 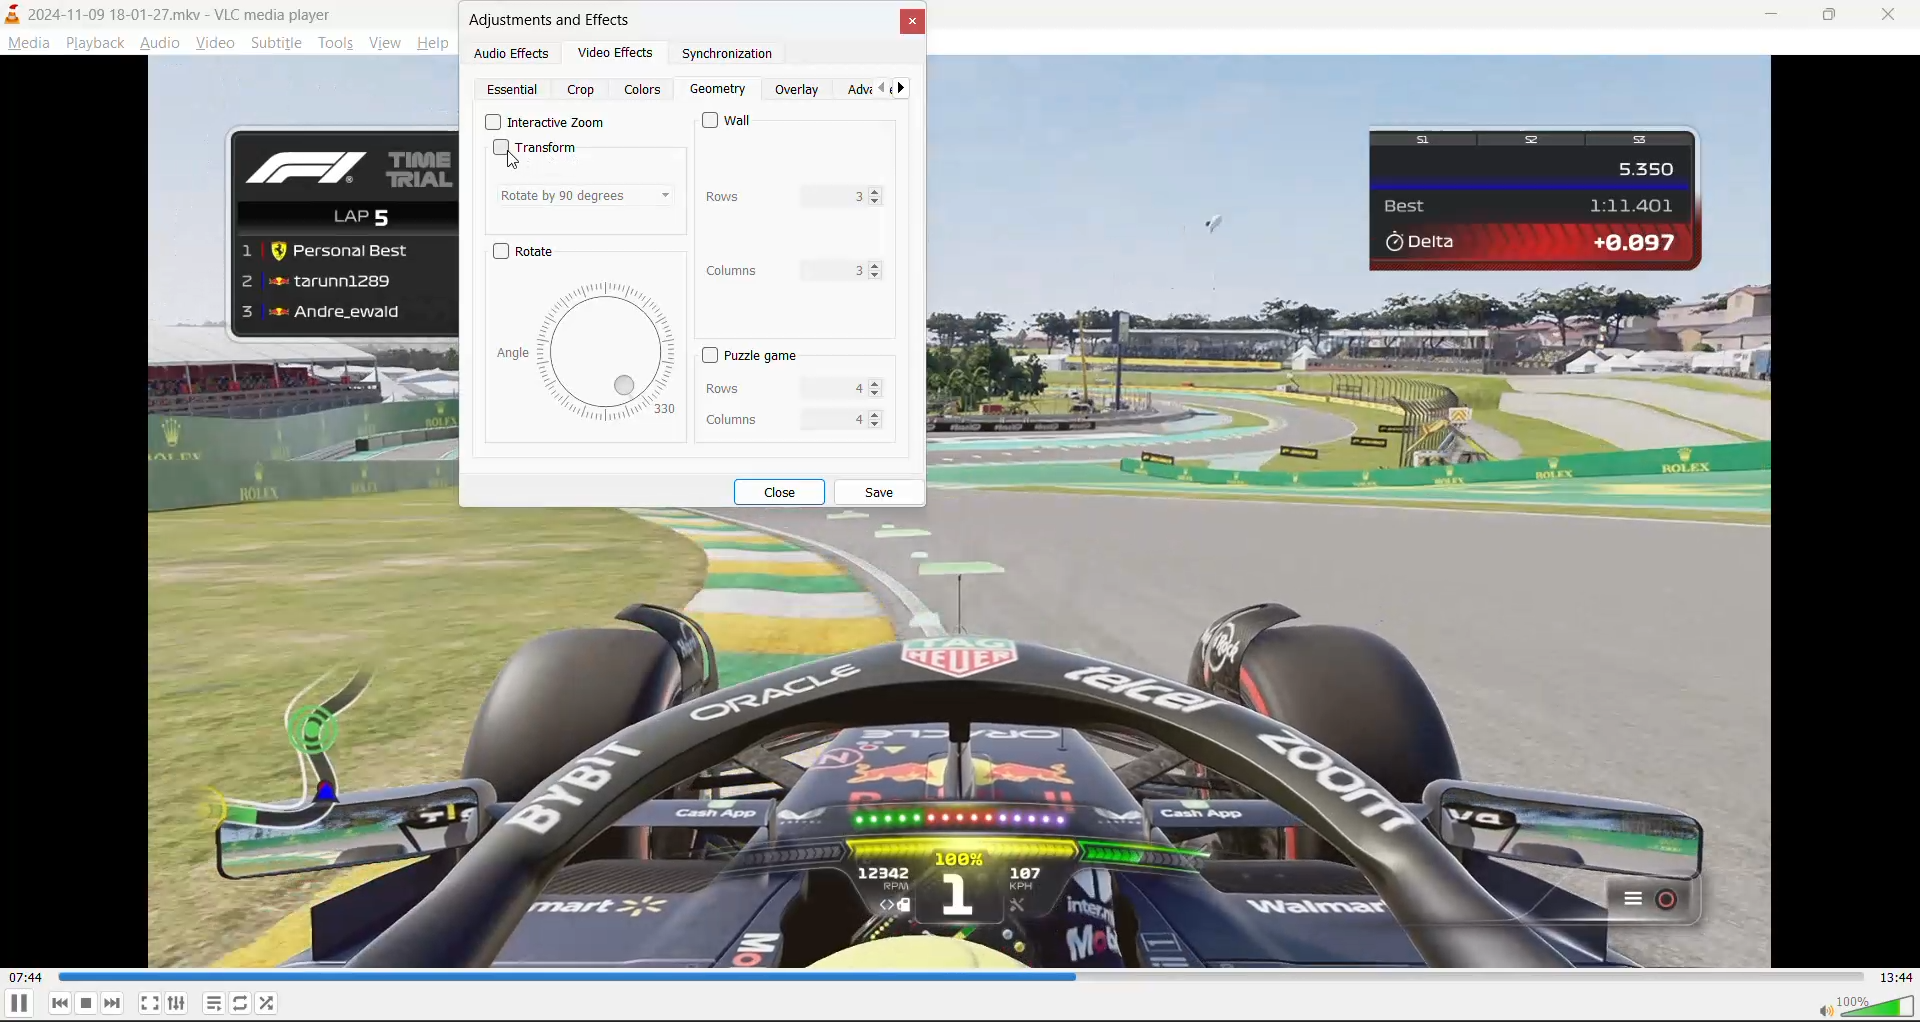 What do you see at coordinates (880, 396) in the screenshot?
I see `Decrease` at bounding box center [880, 396].